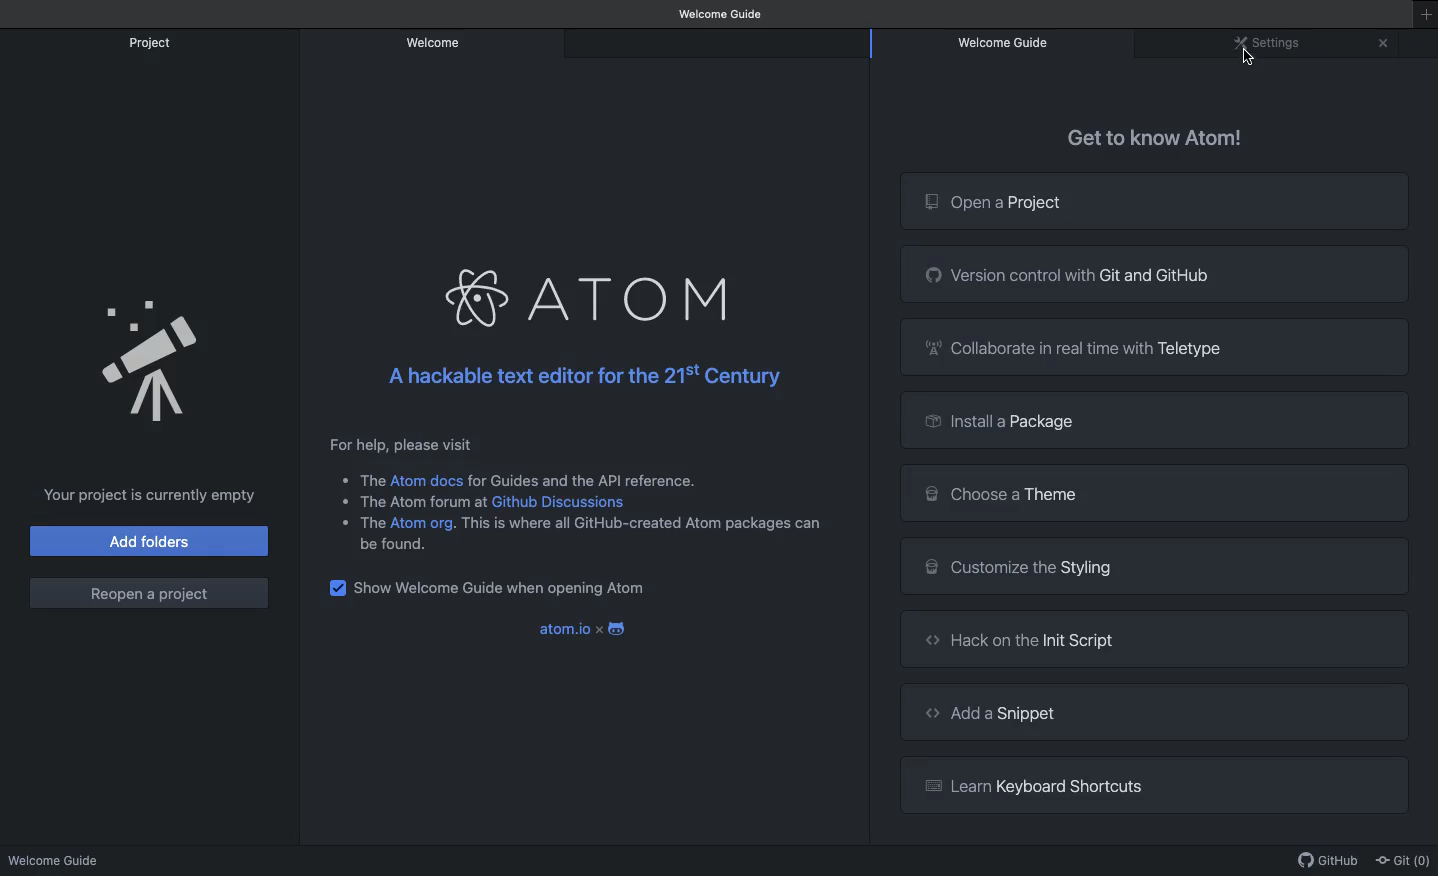  What do you see at coordinates (149, 541) in the screenshot?
I see `Add folders` at bounding box center [149, 541].